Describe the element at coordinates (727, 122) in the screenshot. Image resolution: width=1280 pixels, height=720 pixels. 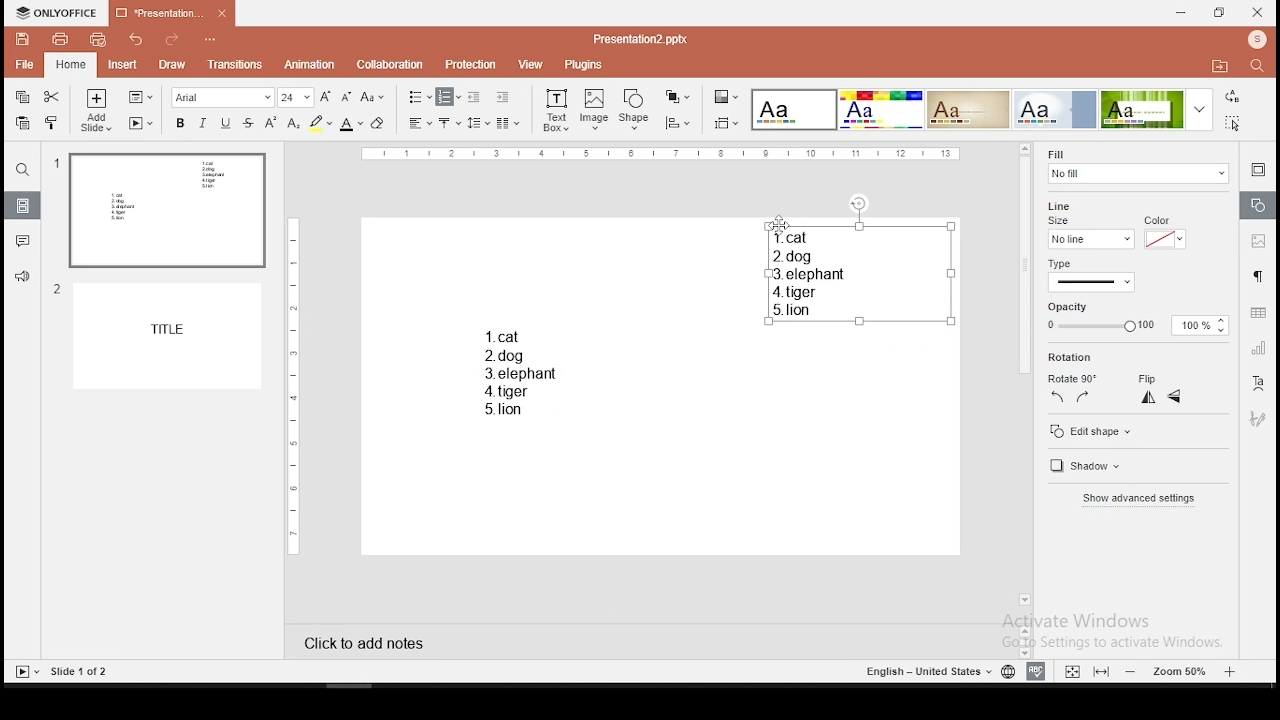
I see `select slide size` at that location.